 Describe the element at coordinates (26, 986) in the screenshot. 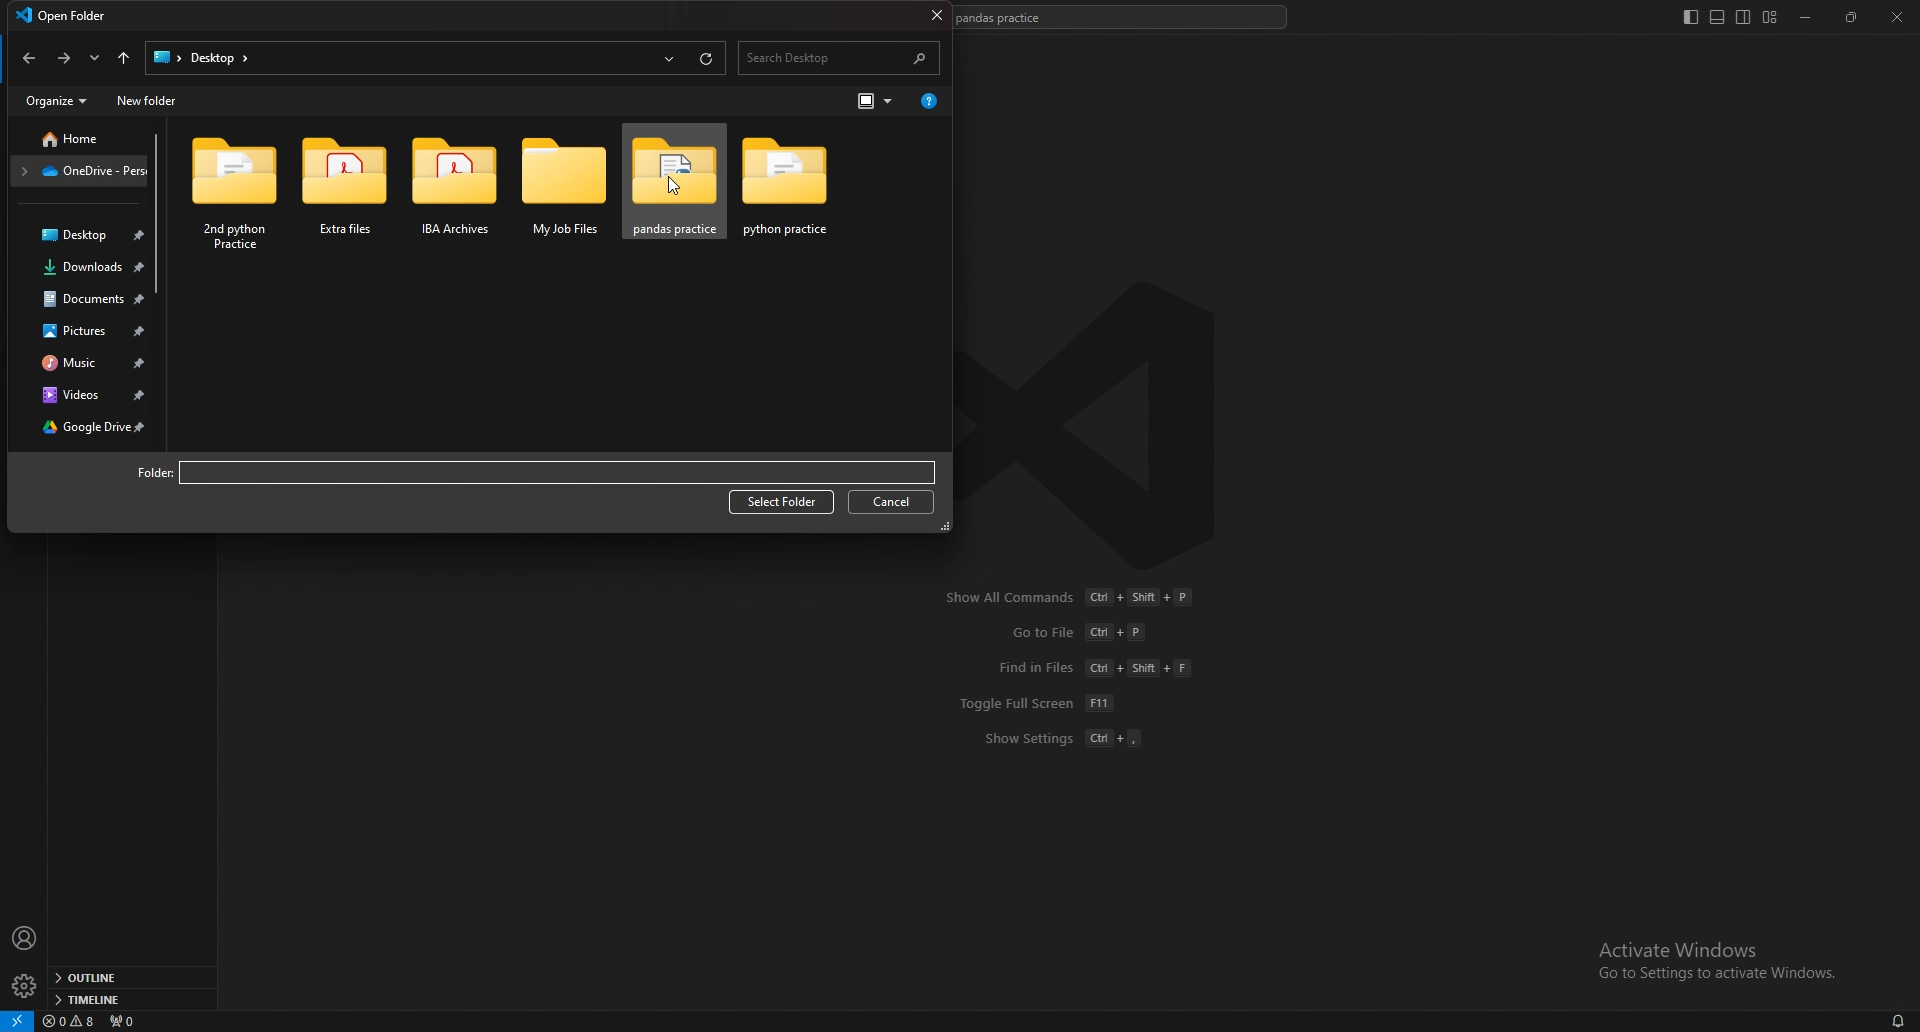

I see `settings` at that location.